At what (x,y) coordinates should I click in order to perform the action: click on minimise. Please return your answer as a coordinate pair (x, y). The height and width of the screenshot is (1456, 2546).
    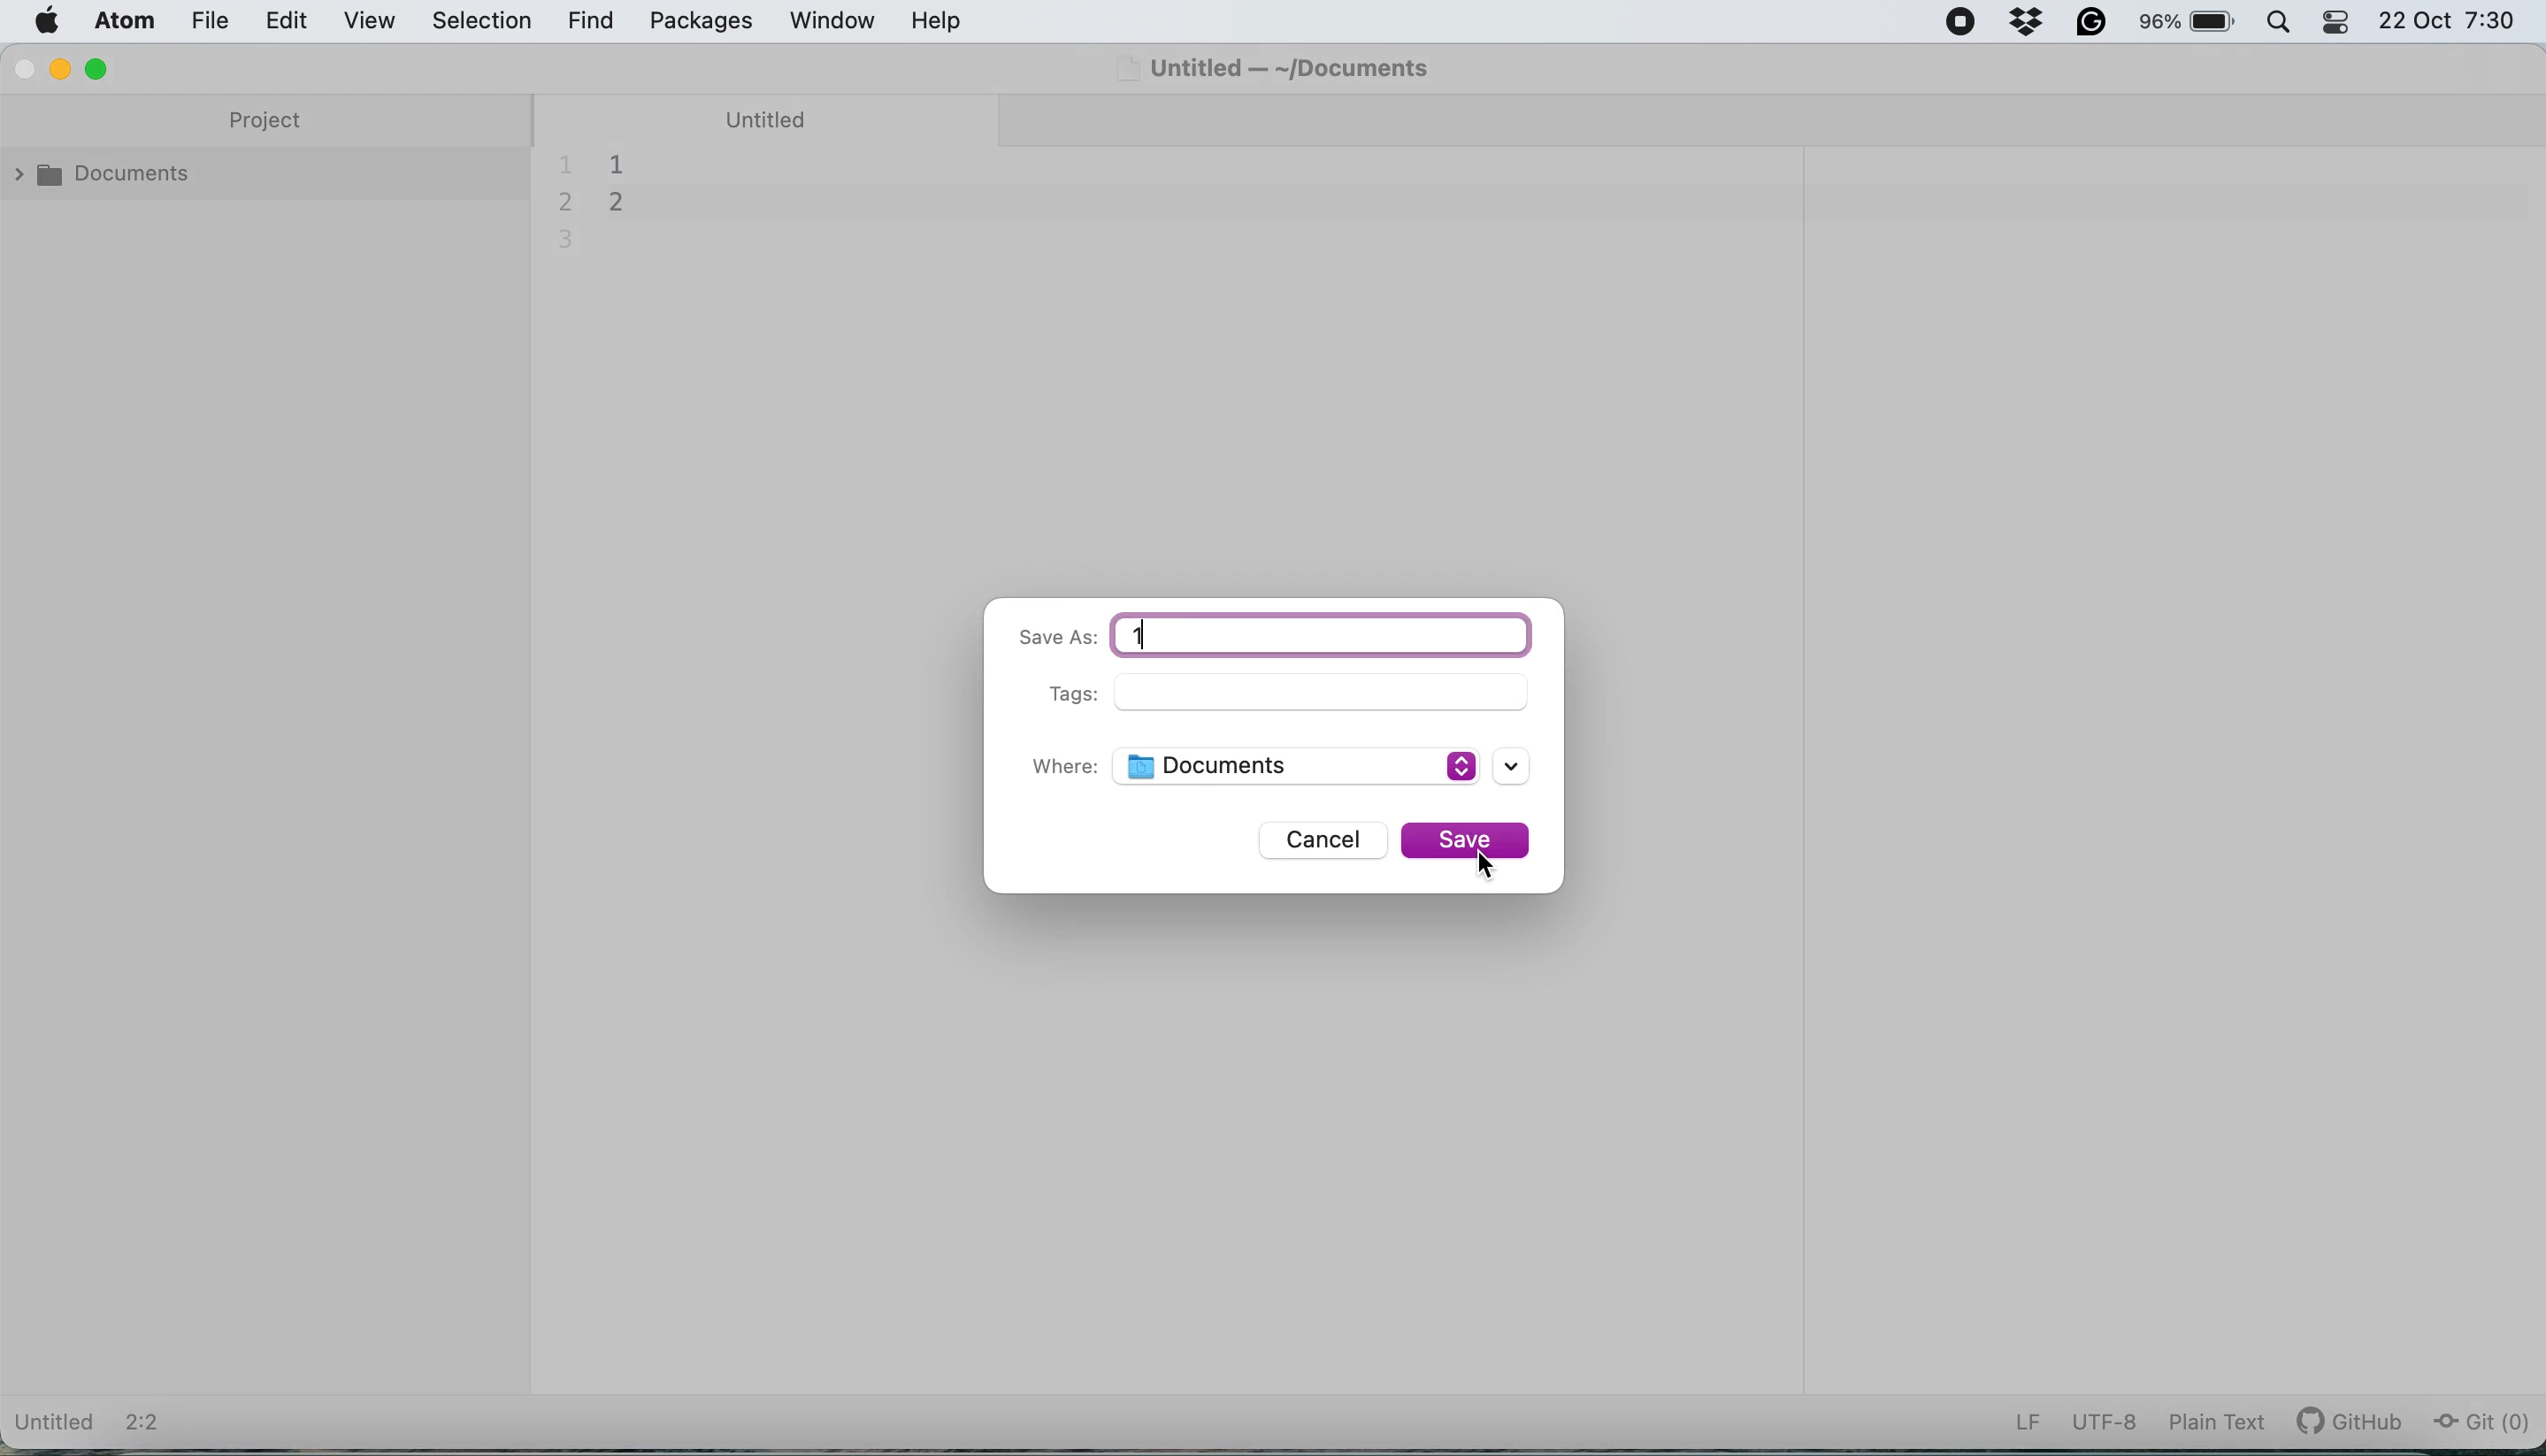
    Looking at the image, I should click on (66, 69).